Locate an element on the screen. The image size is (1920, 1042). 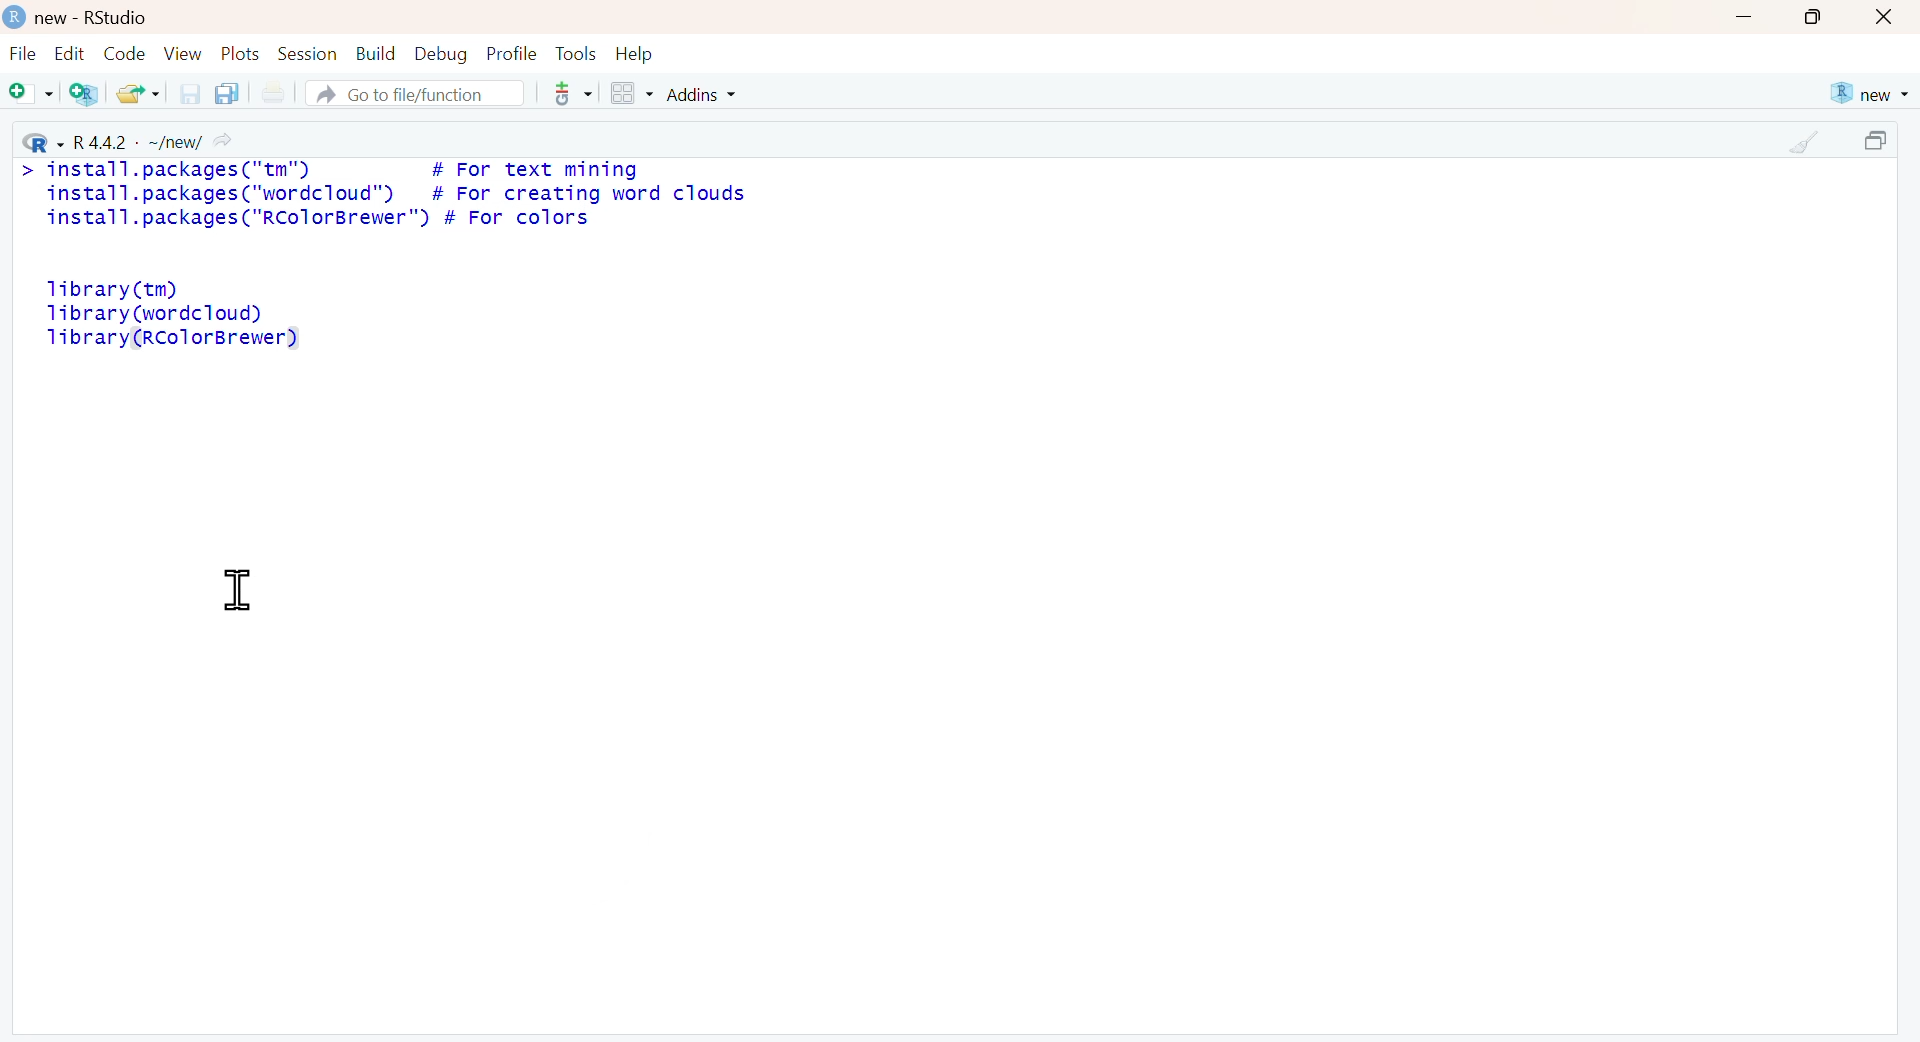
Create a project is located at coordinates (83, 94).